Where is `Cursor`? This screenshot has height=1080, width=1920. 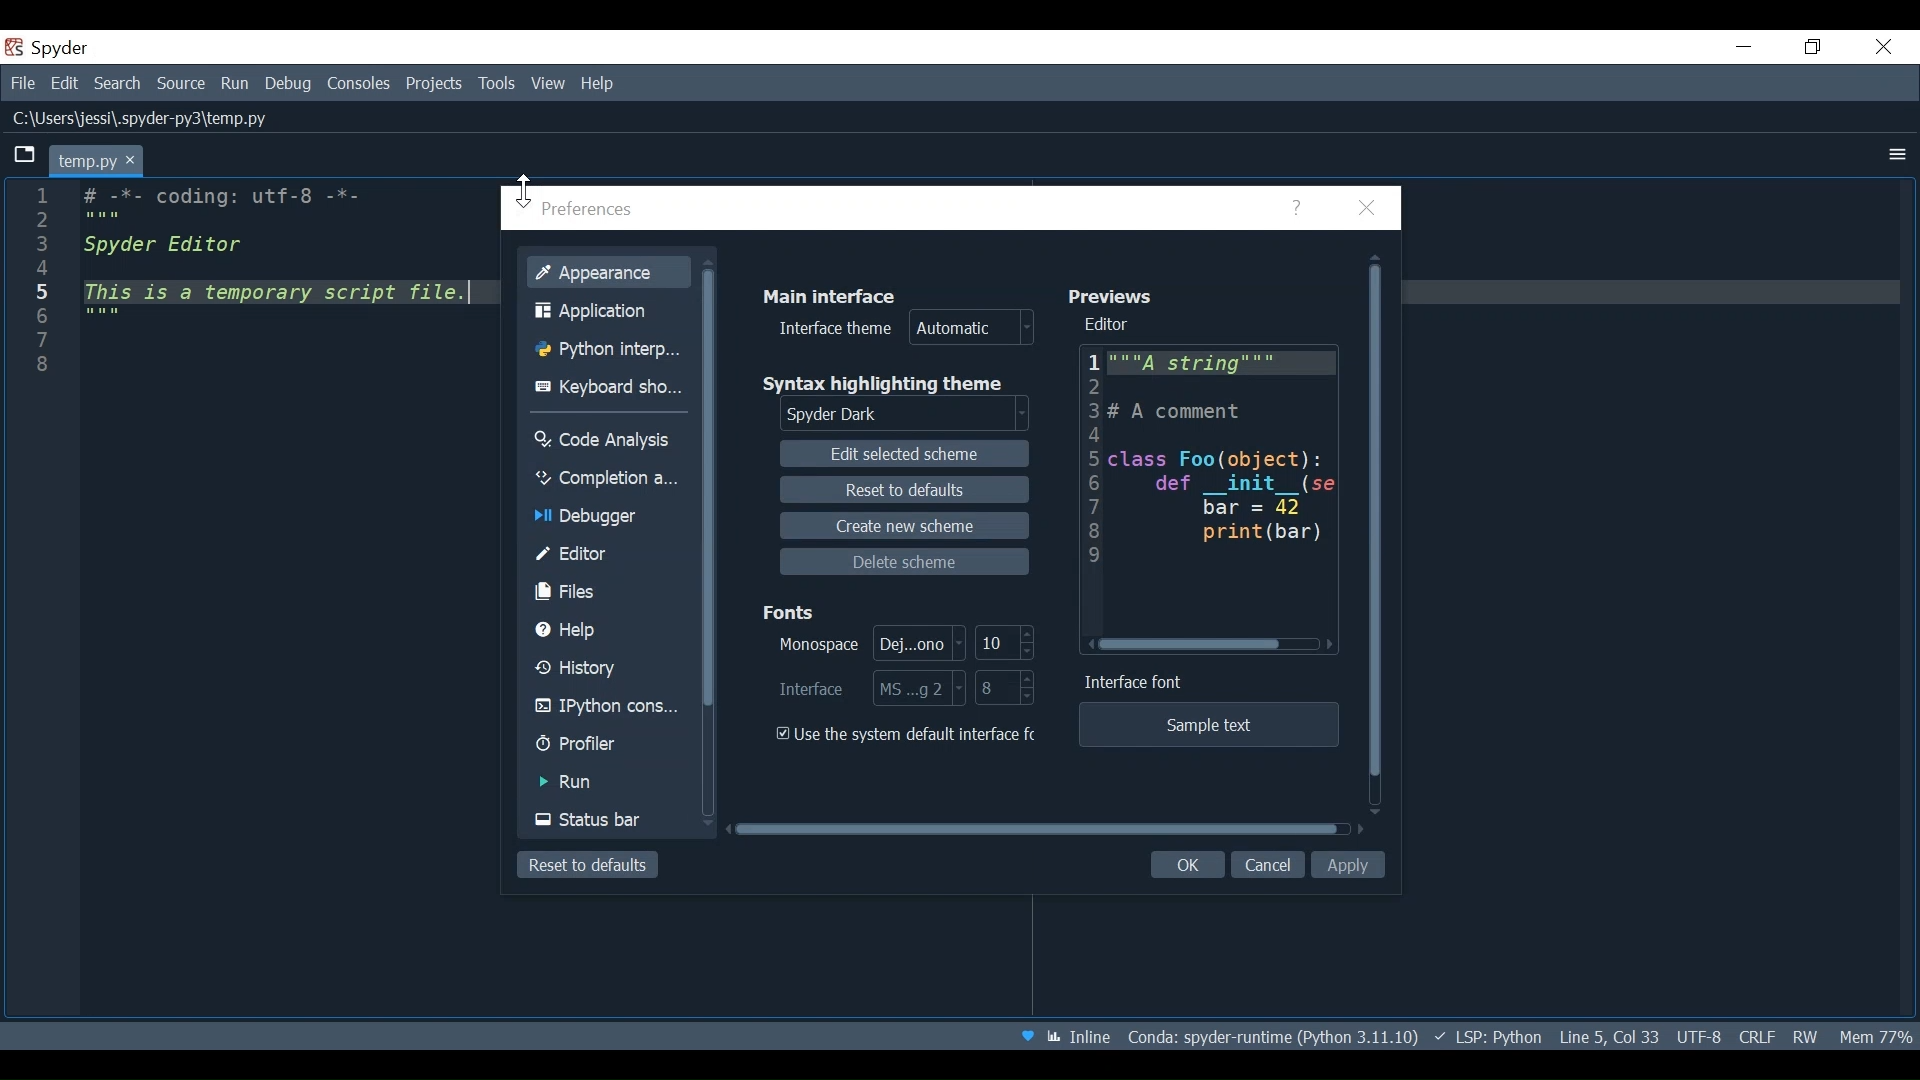 Cursor is located at coordinates (521, 188).